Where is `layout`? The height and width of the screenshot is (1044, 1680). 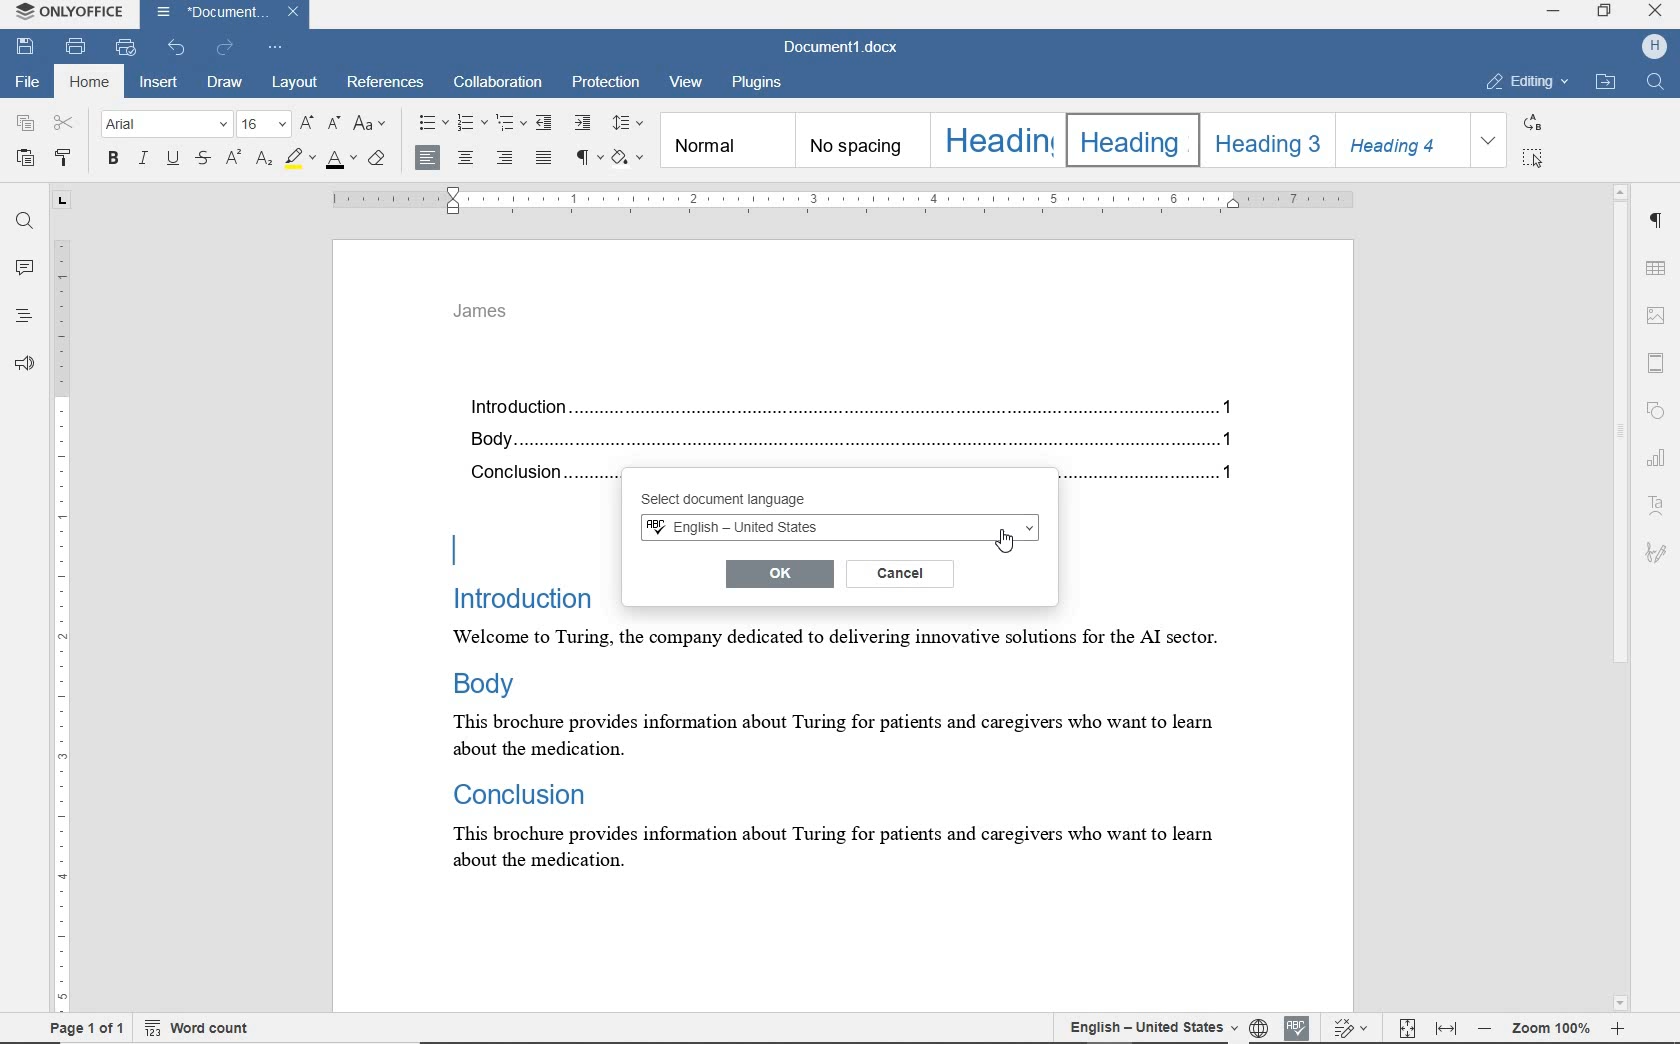
layout is located at coordinates (295, 84).